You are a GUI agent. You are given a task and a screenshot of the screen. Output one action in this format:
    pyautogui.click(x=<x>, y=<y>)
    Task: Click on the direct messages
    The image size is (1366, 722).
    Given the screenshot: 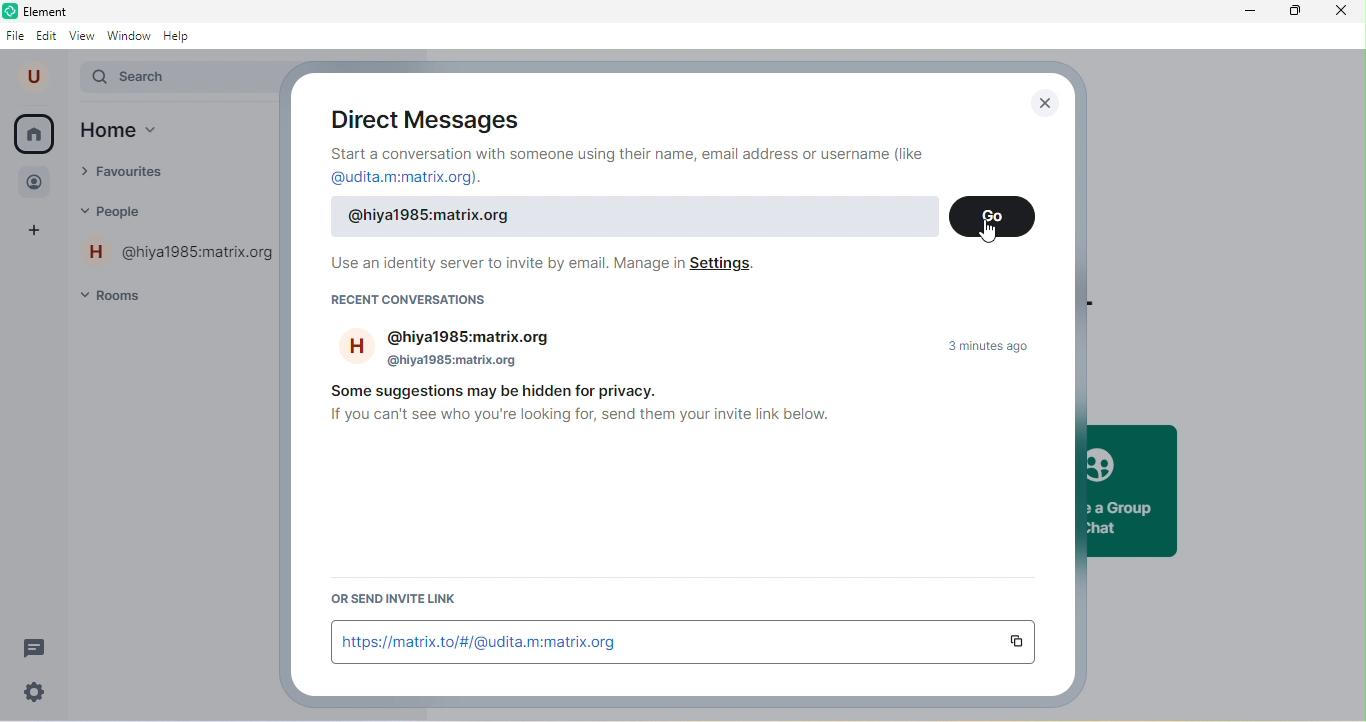 What is the action you would take?
    pyautogui.click(x=426, y=118)
    